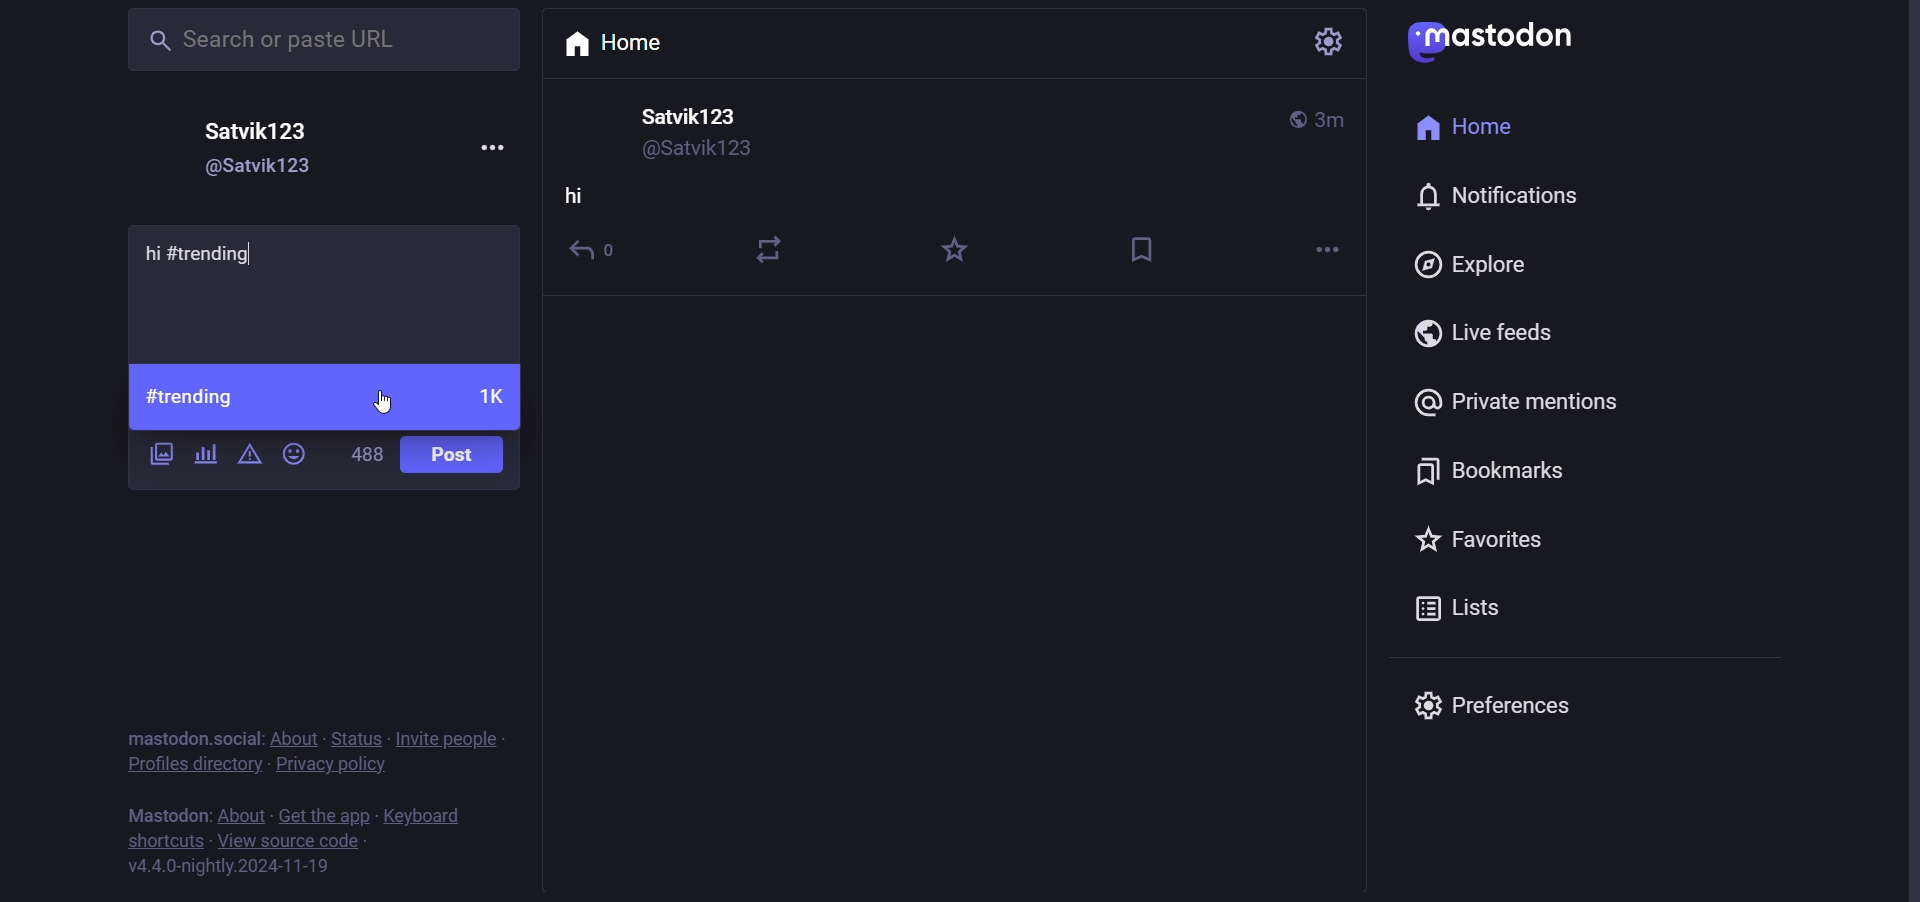 Image resolution: width=1920 pixels, height=902 pixels. What do you see at coordinates (382, 396) in the screenshot?
I see `cursor` at bounding box center [382, 396].